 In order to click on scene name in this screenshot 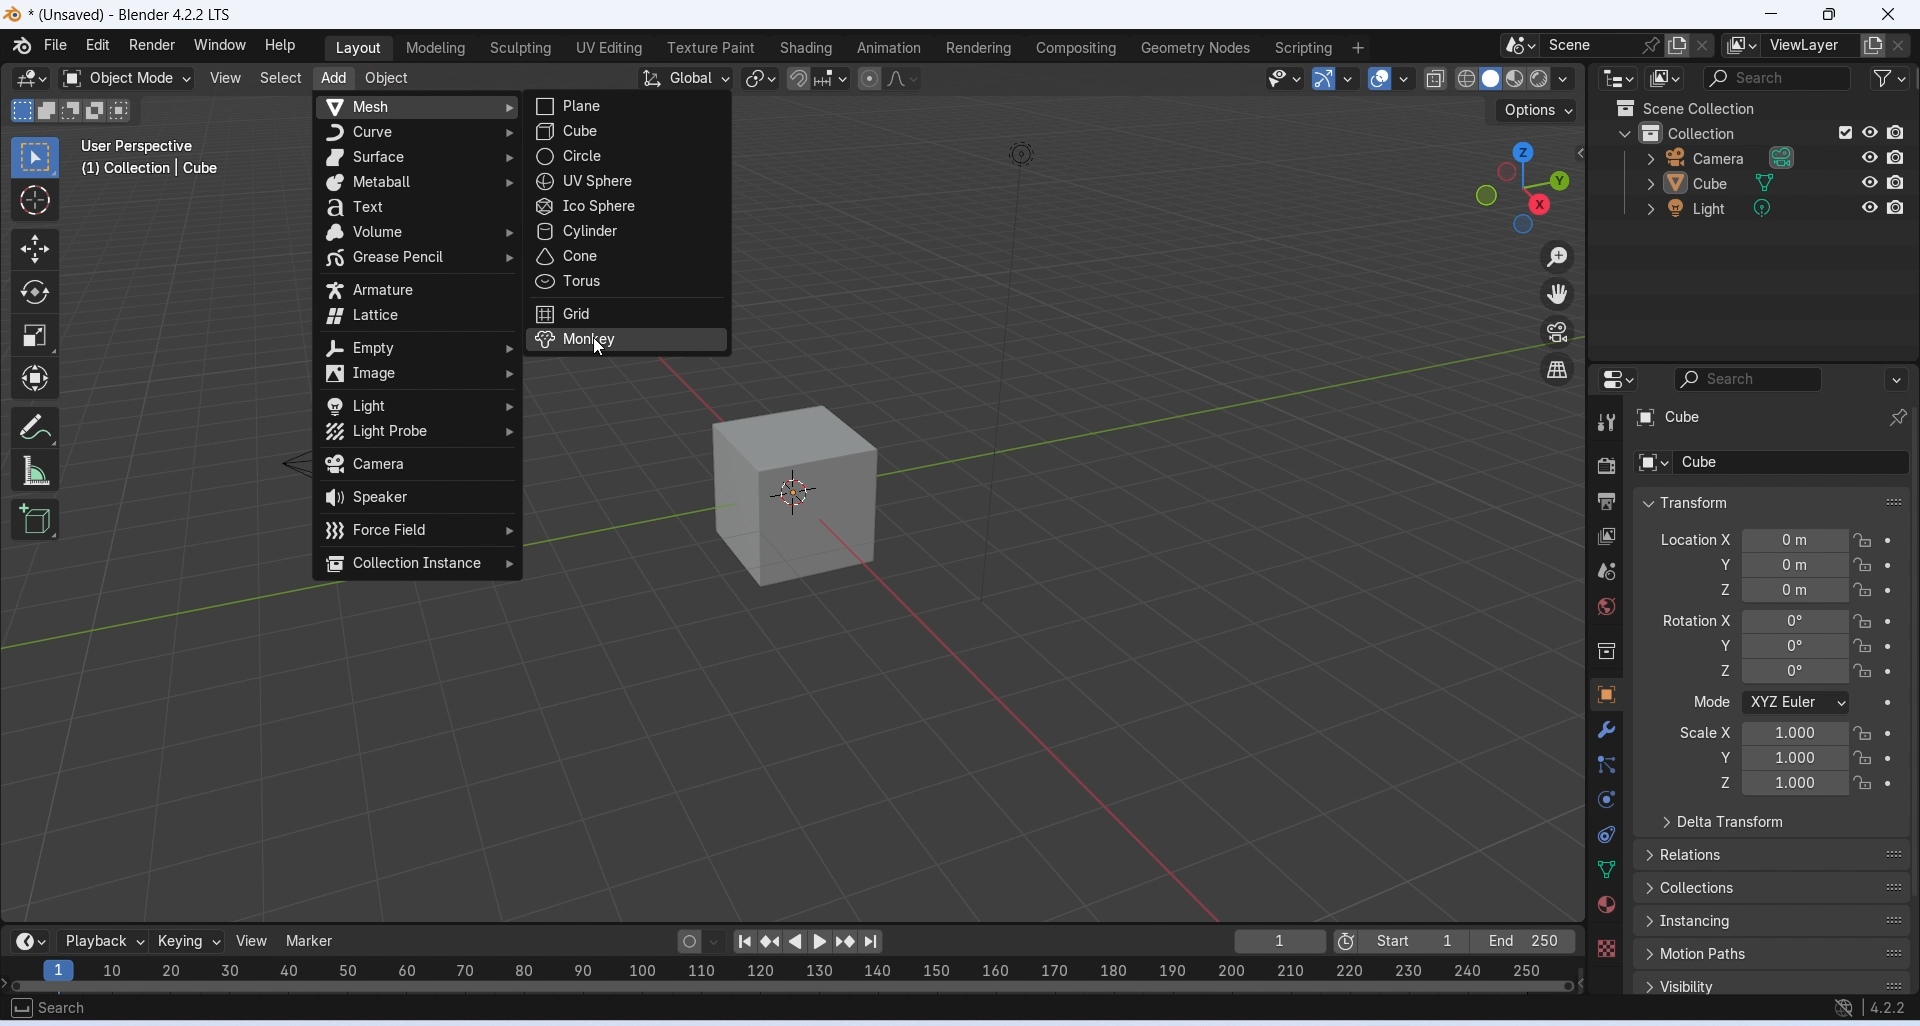, I will do `click(1591, 45)`.